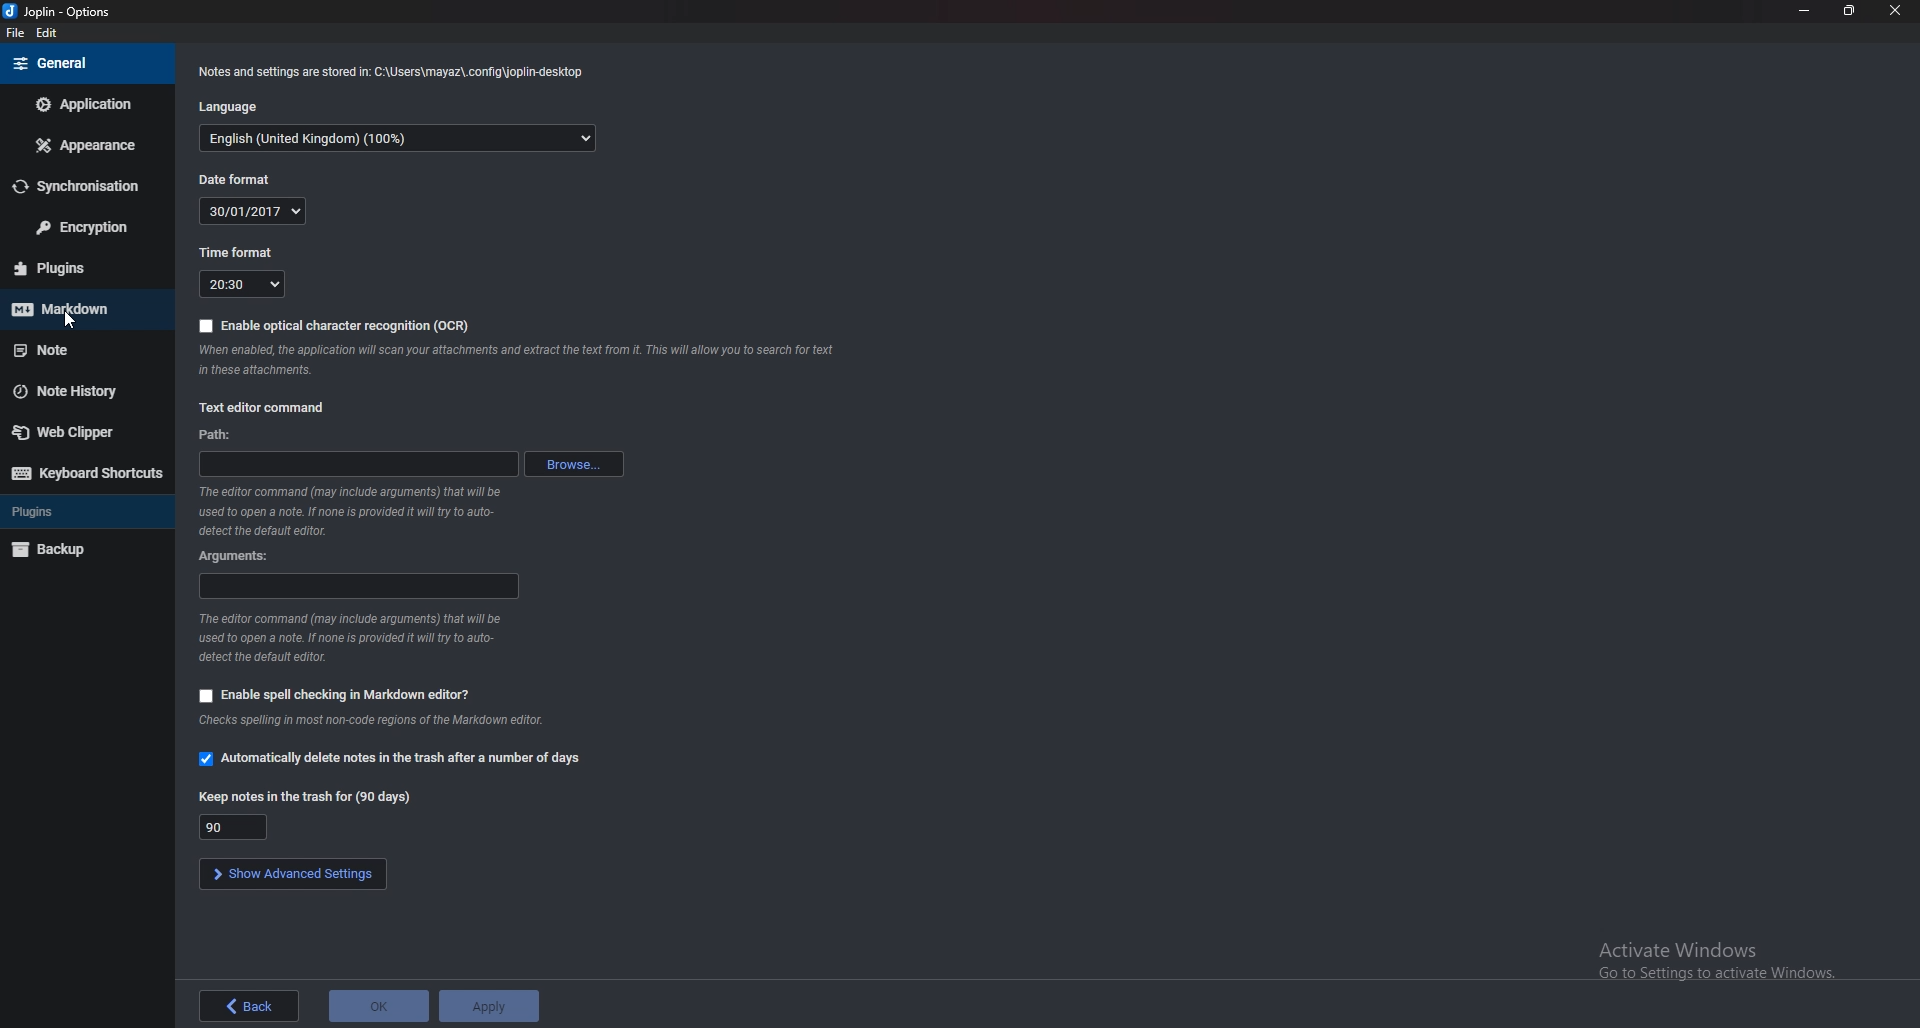 This screenshot has height=1028, width=1920. I want to click on Appearance, so click(89, 143).